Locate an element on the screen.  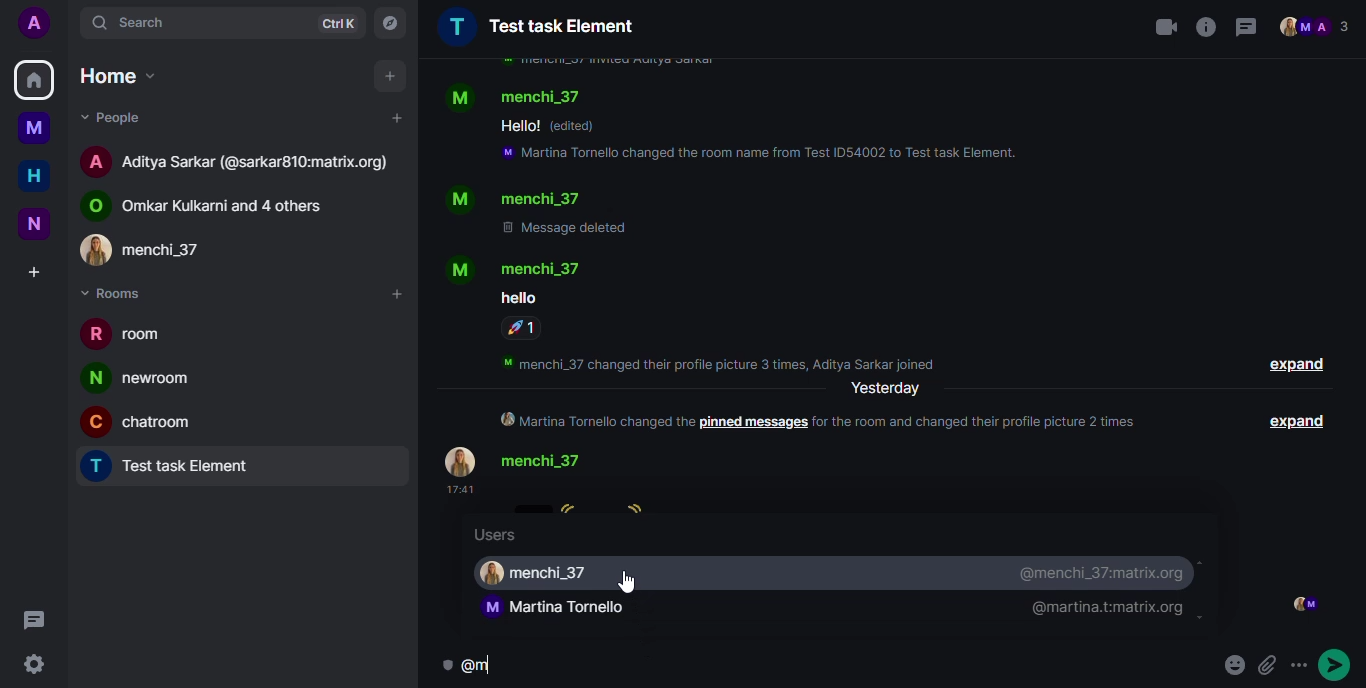
rooms drop down is located at coordinates (119, 293).